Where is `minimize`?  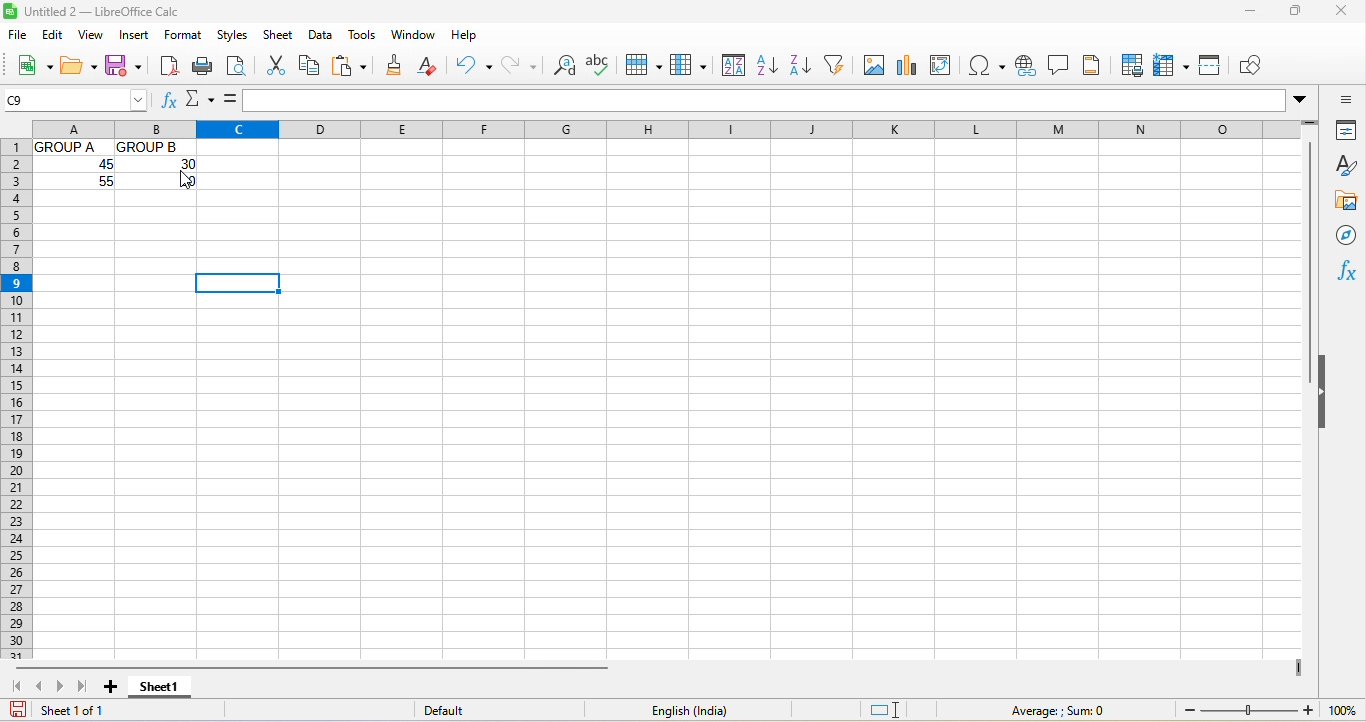
minimize is located at coordinates (1248, 11).